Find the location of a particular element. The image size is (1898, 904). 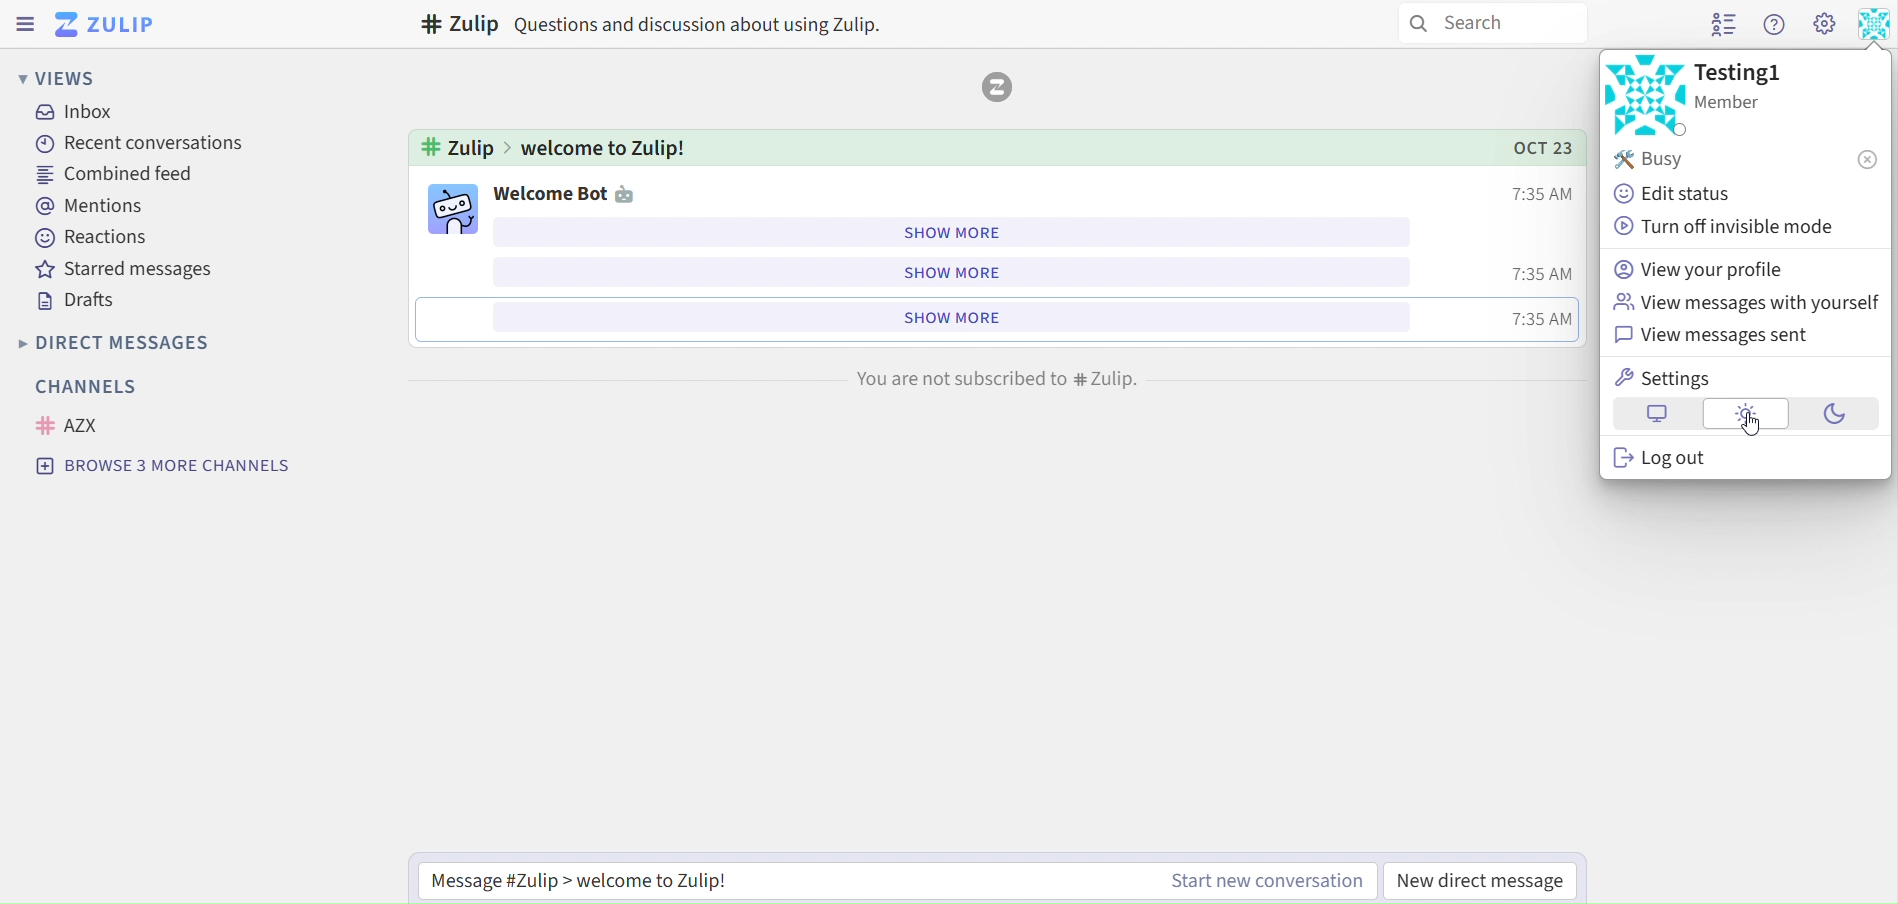

settings is located at coordinates (1663, 375).